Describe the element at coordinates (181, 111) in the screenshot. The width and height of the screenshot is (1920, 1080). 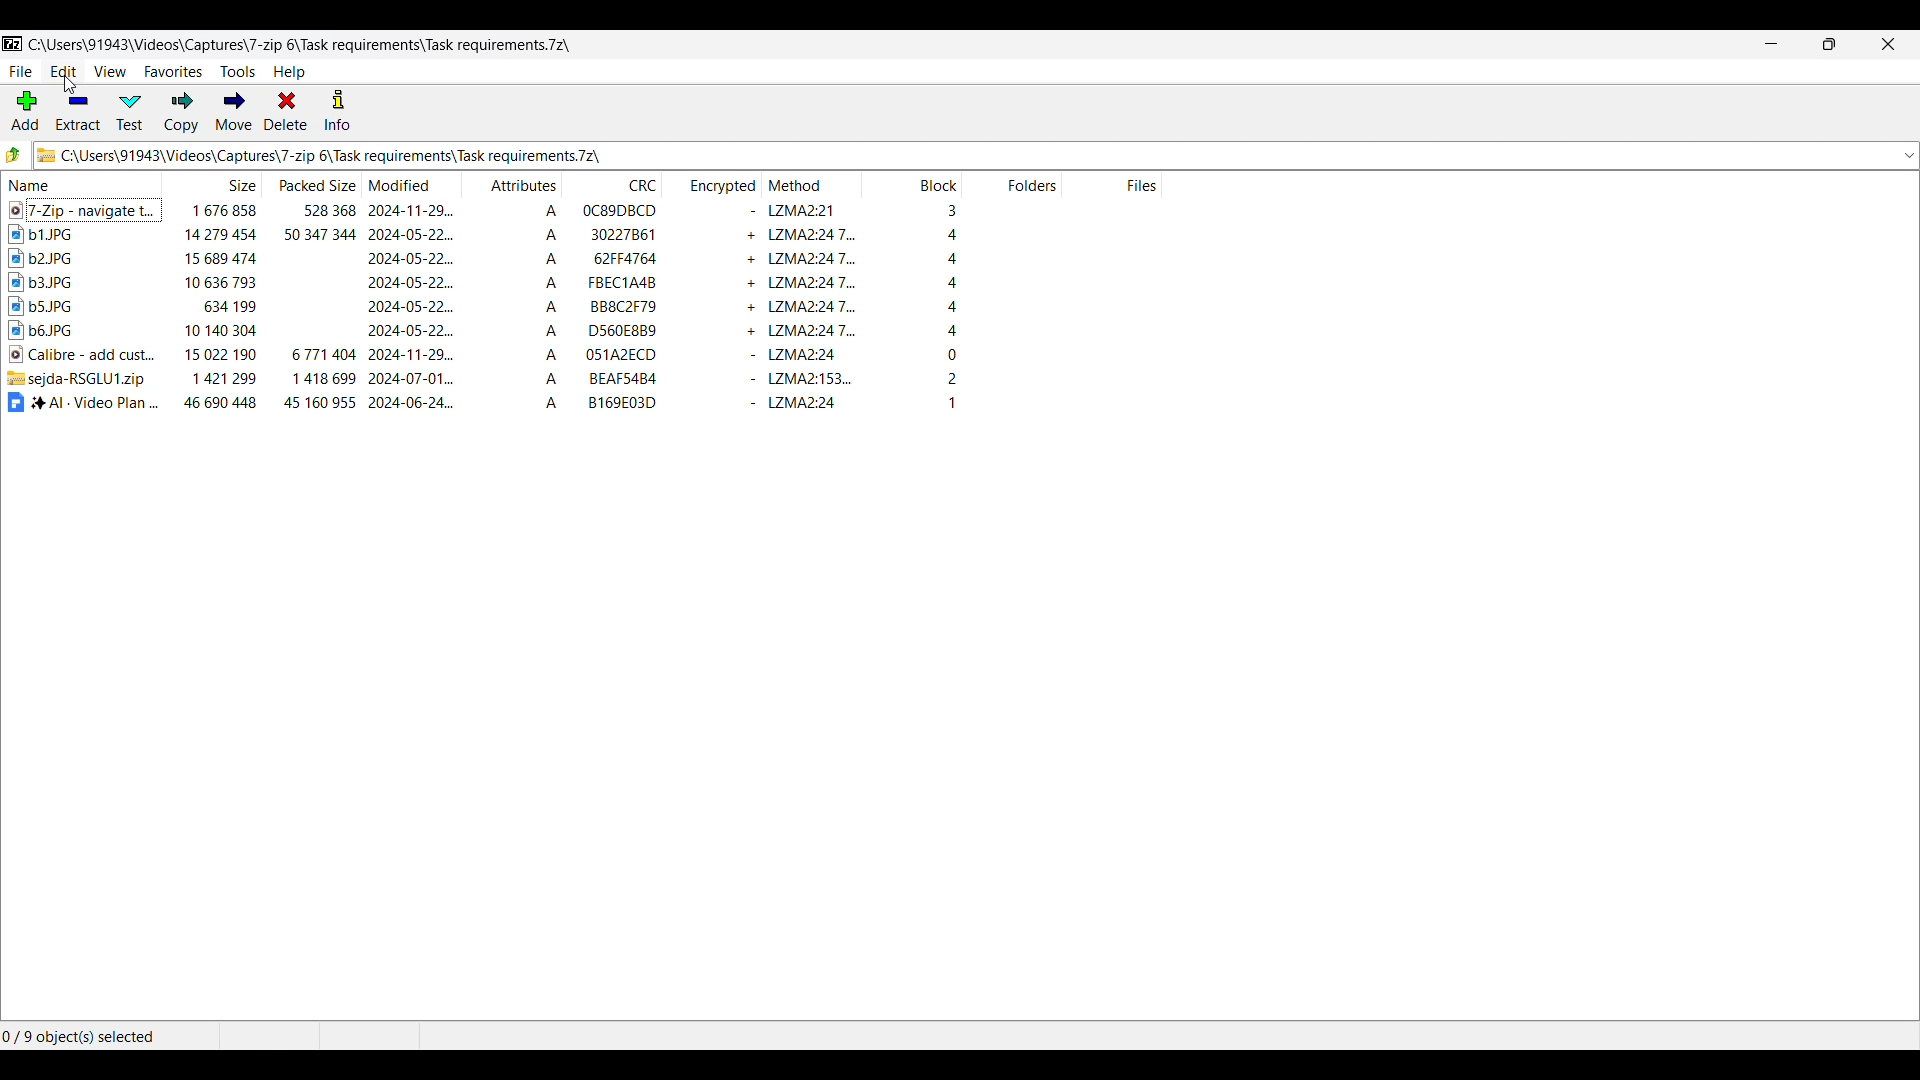
I see `Copy` at that location.